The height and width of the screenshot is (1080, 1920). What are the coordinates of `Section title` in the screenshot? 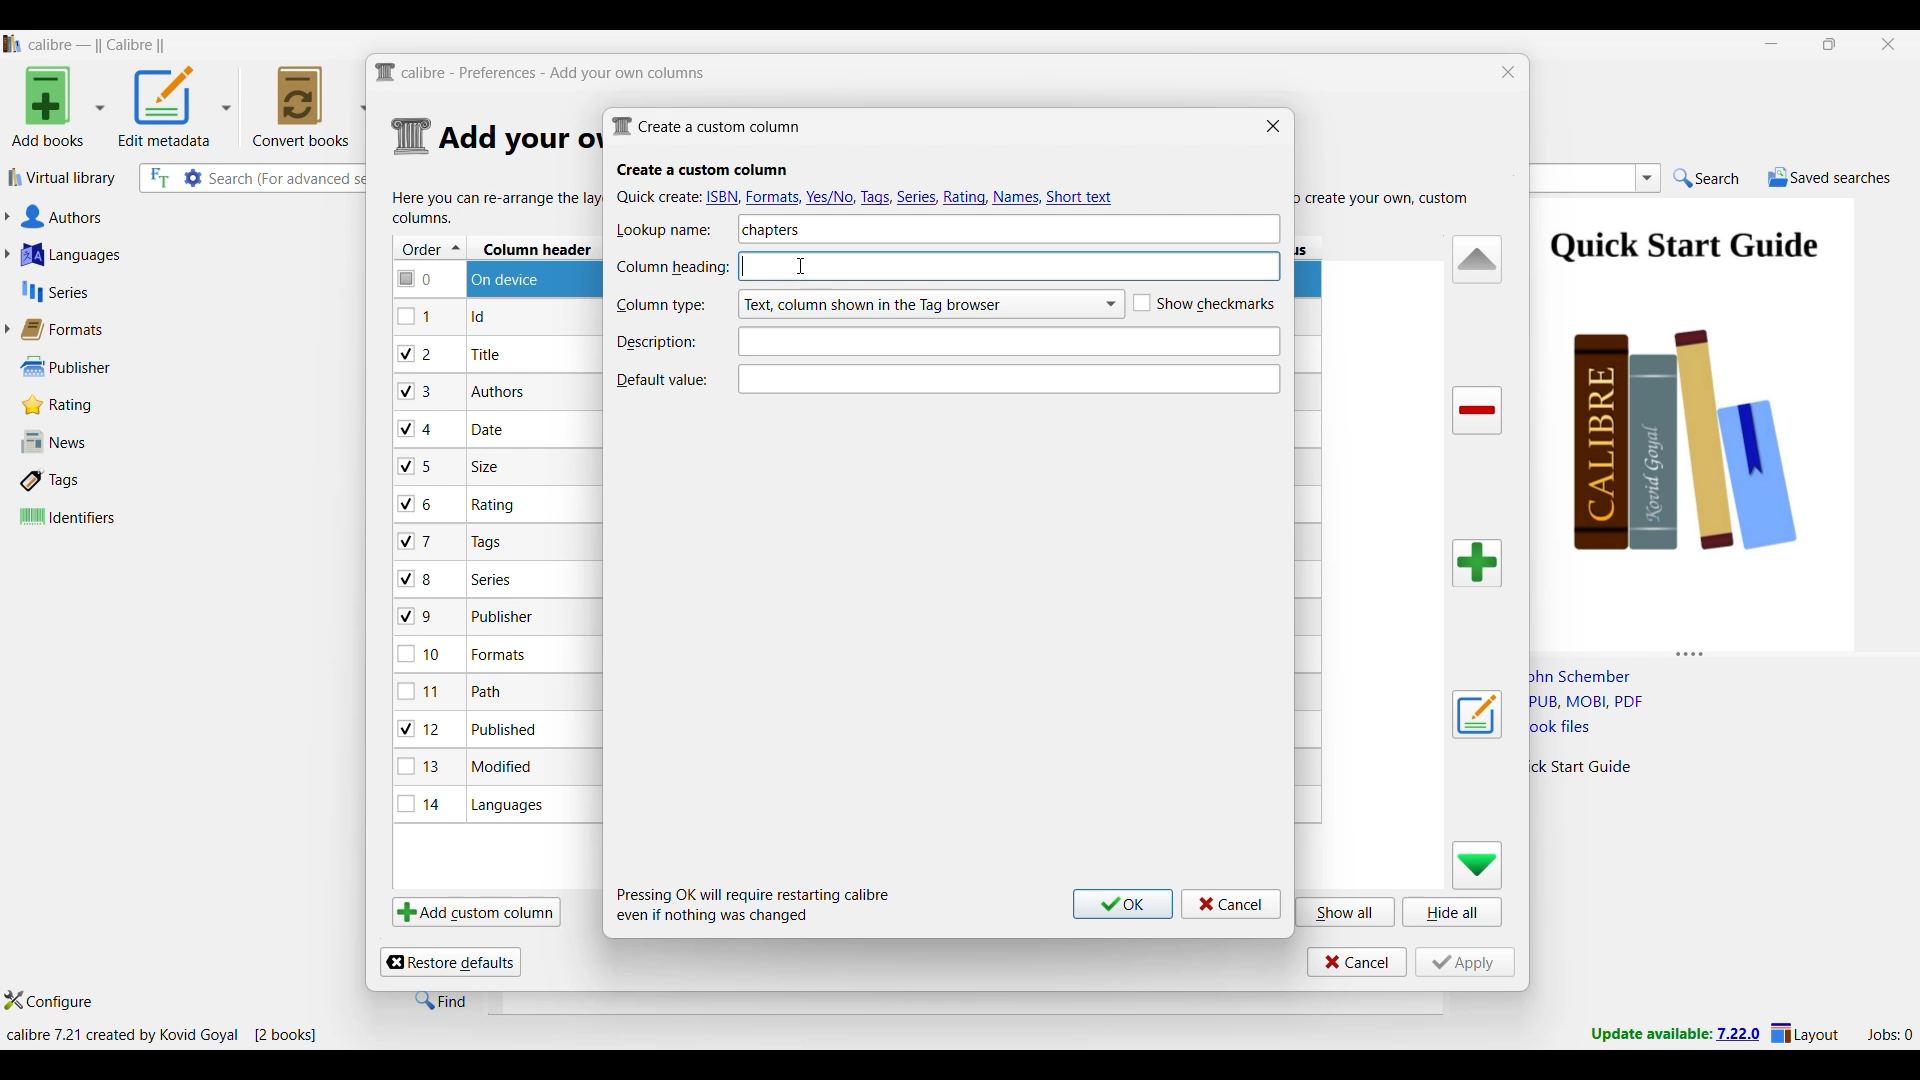 It's located at (703, 170).